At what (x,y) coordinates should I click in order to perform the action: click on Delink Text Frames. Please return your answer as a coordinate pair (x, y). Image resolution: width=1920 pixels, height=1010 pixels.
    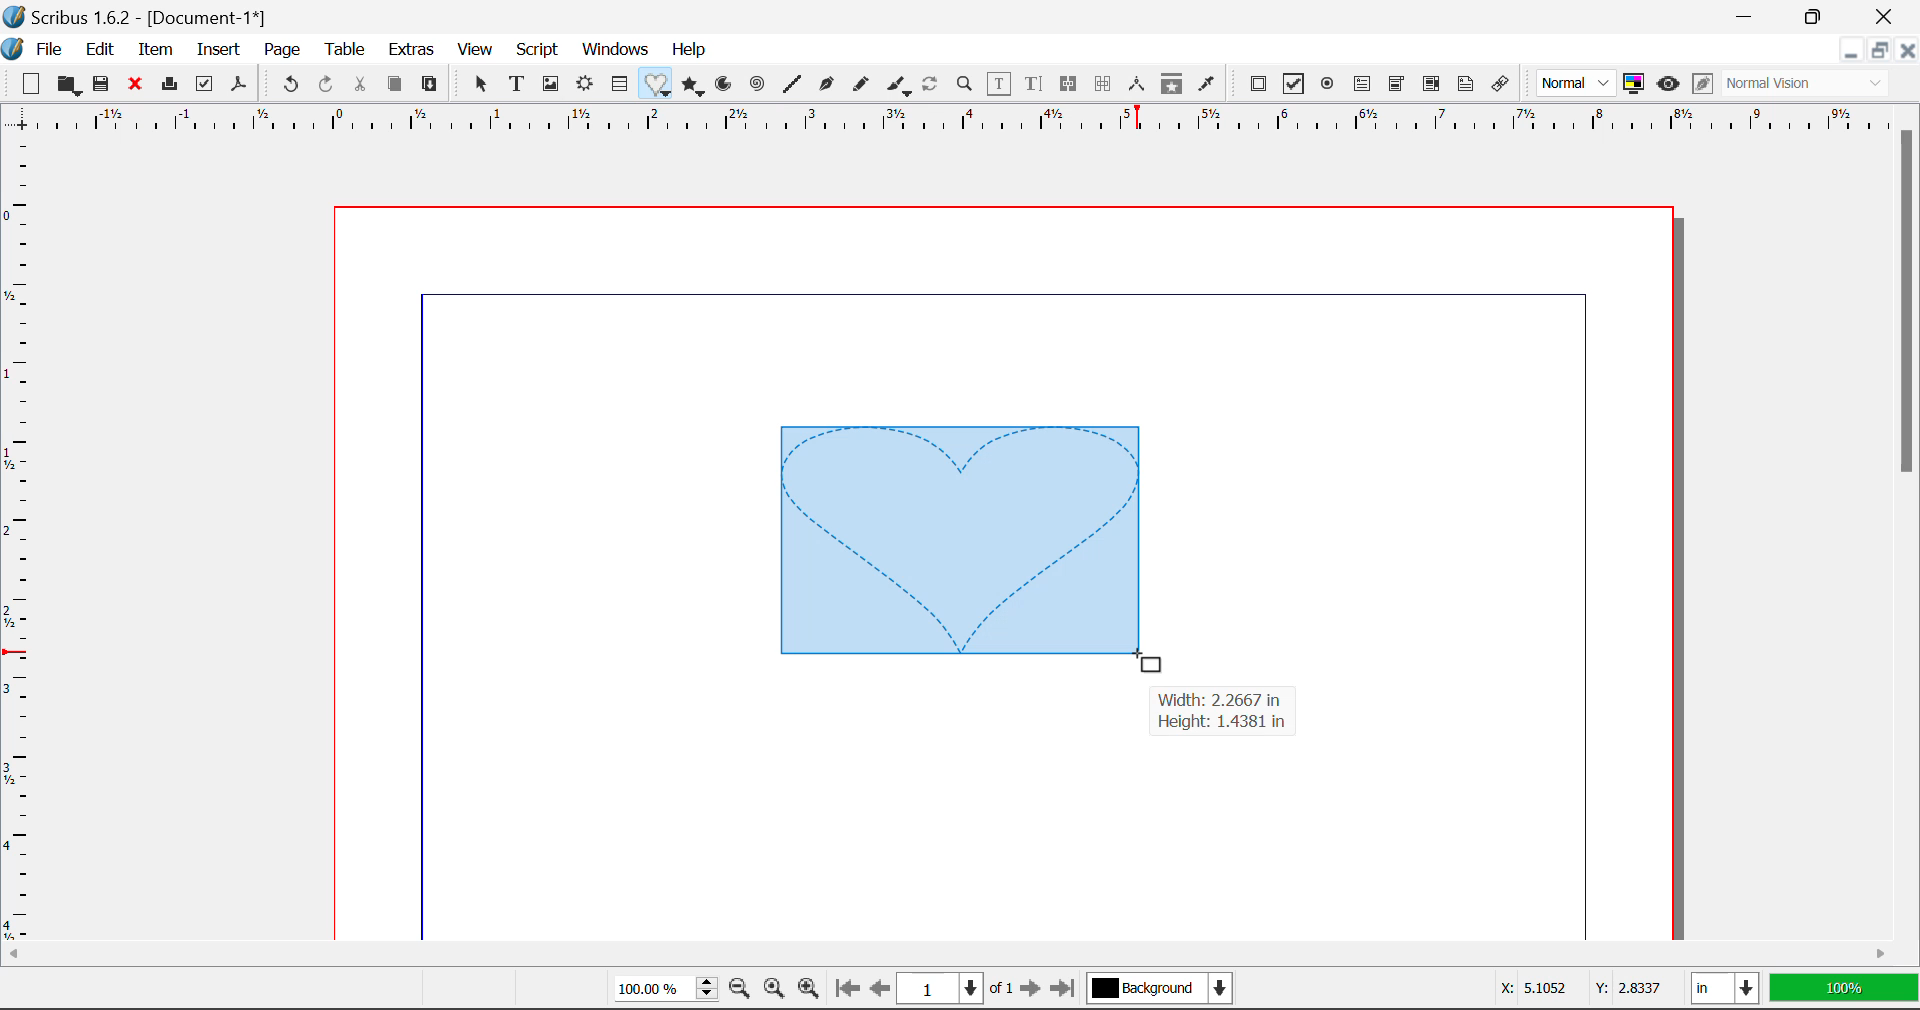
    Looking at the image, I should click on (1105, 84).